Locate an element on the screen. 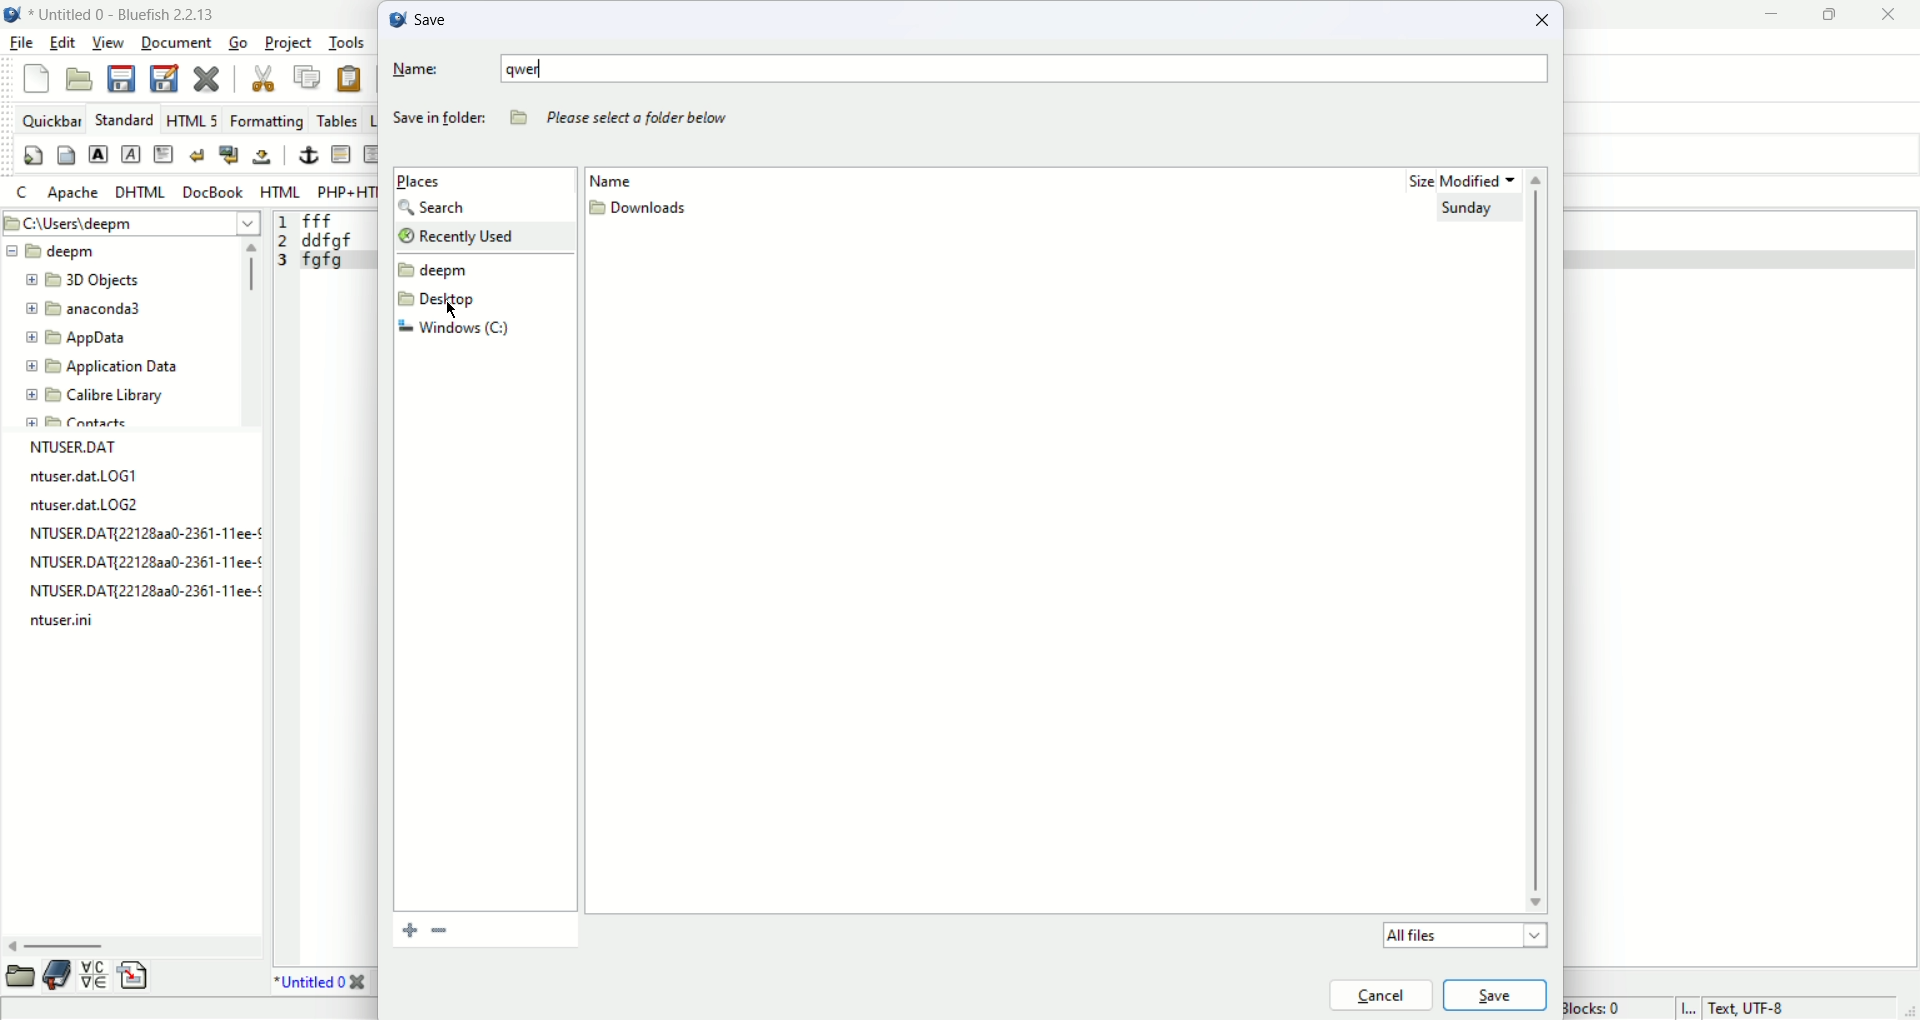 This screenshot has width=1920, height=1020. center is located at coordinates (373, 155).